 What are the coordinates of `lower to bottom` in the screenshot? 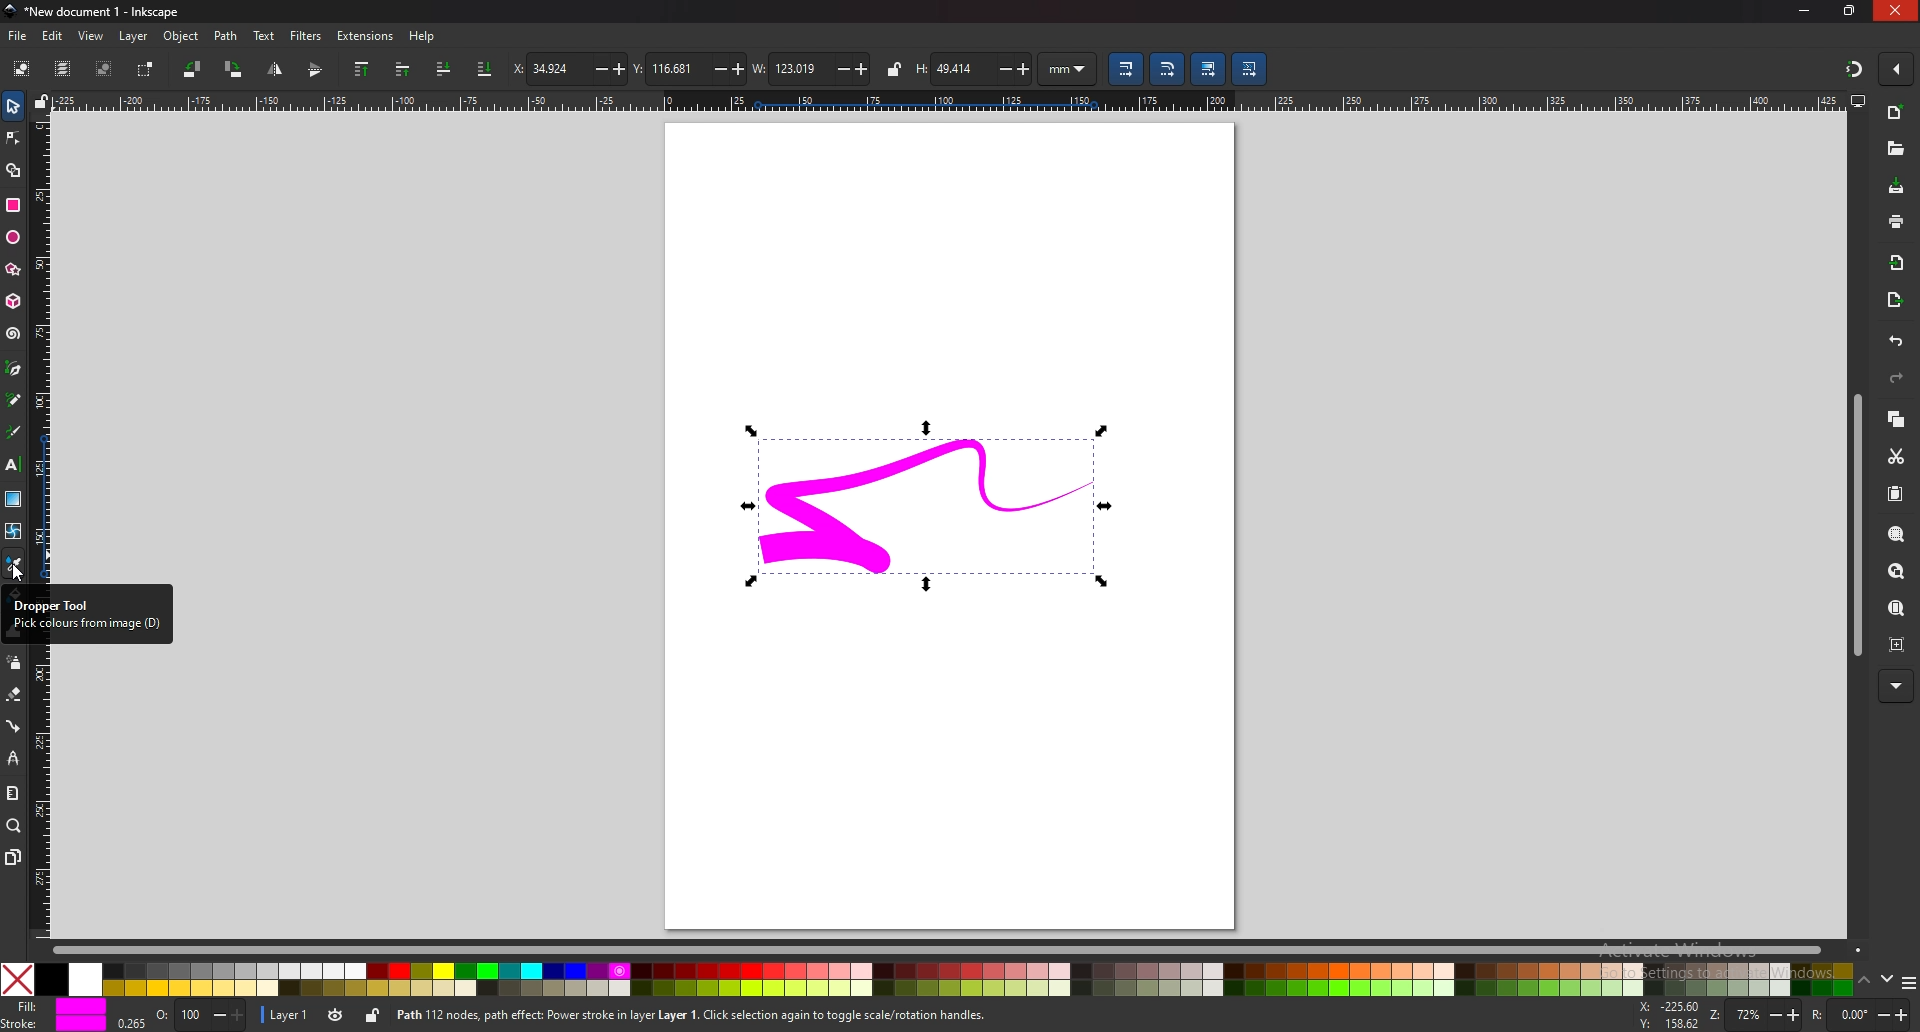 It's located at (485, 70).